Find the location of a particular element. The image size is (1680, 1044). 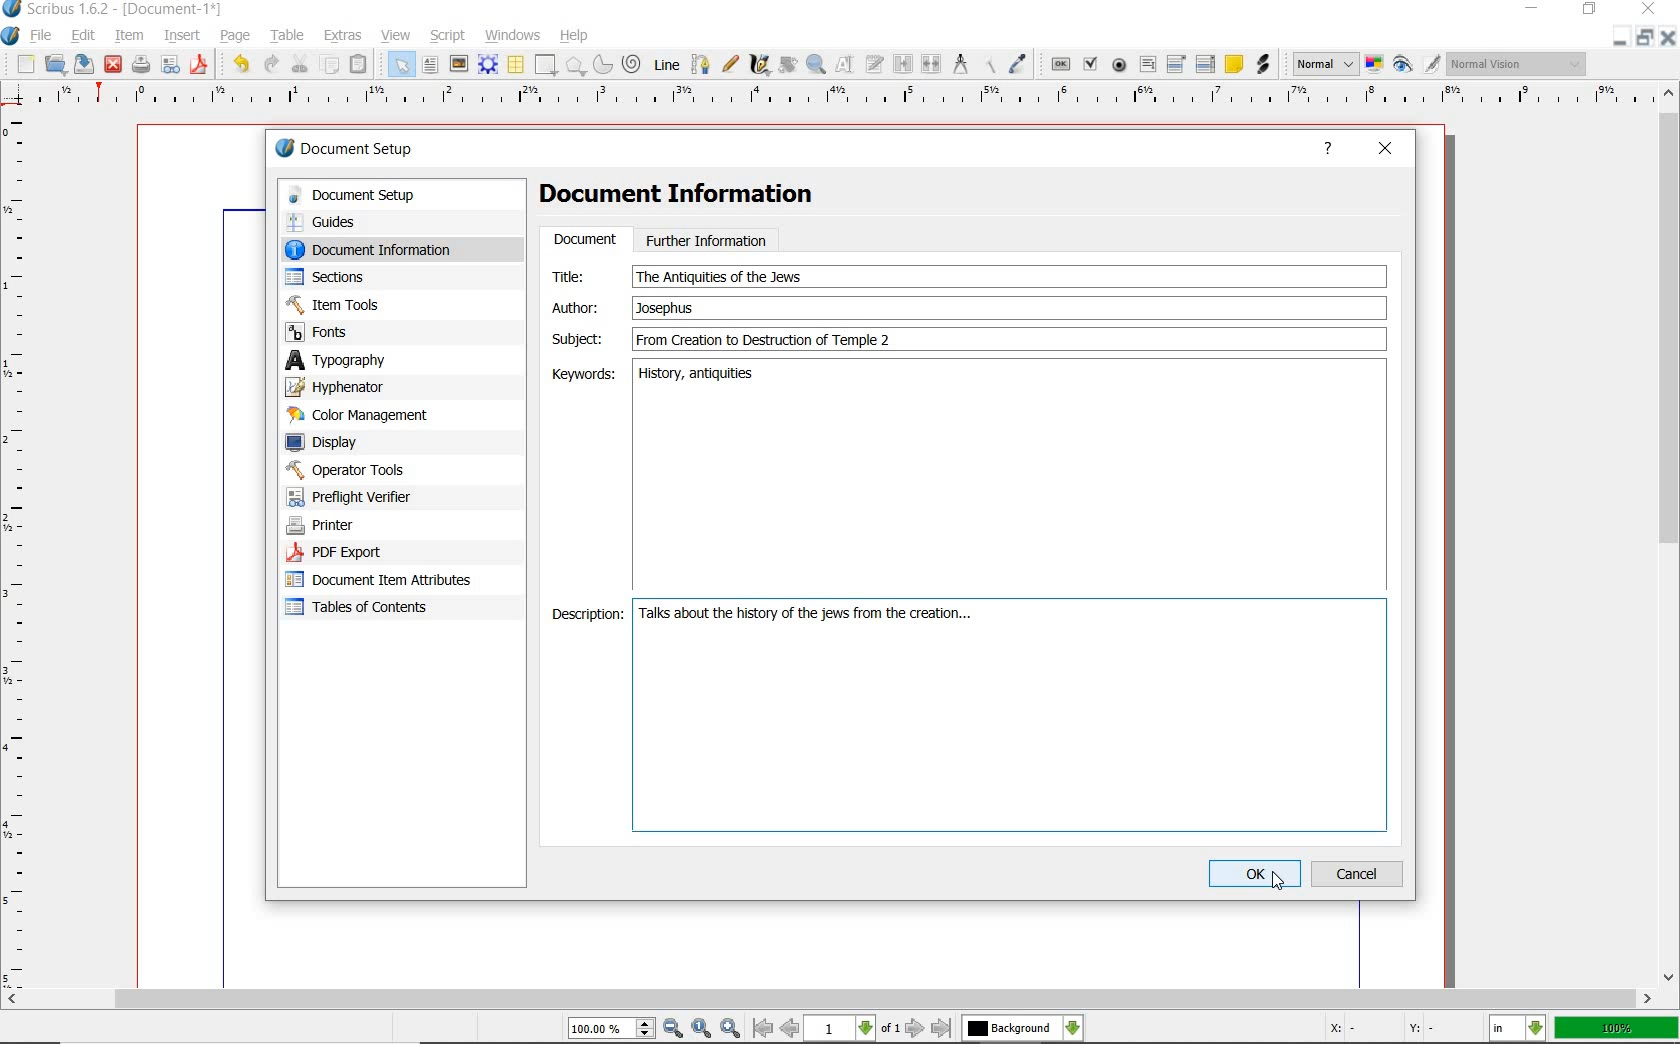

close is located at coordinates (1386, 150).